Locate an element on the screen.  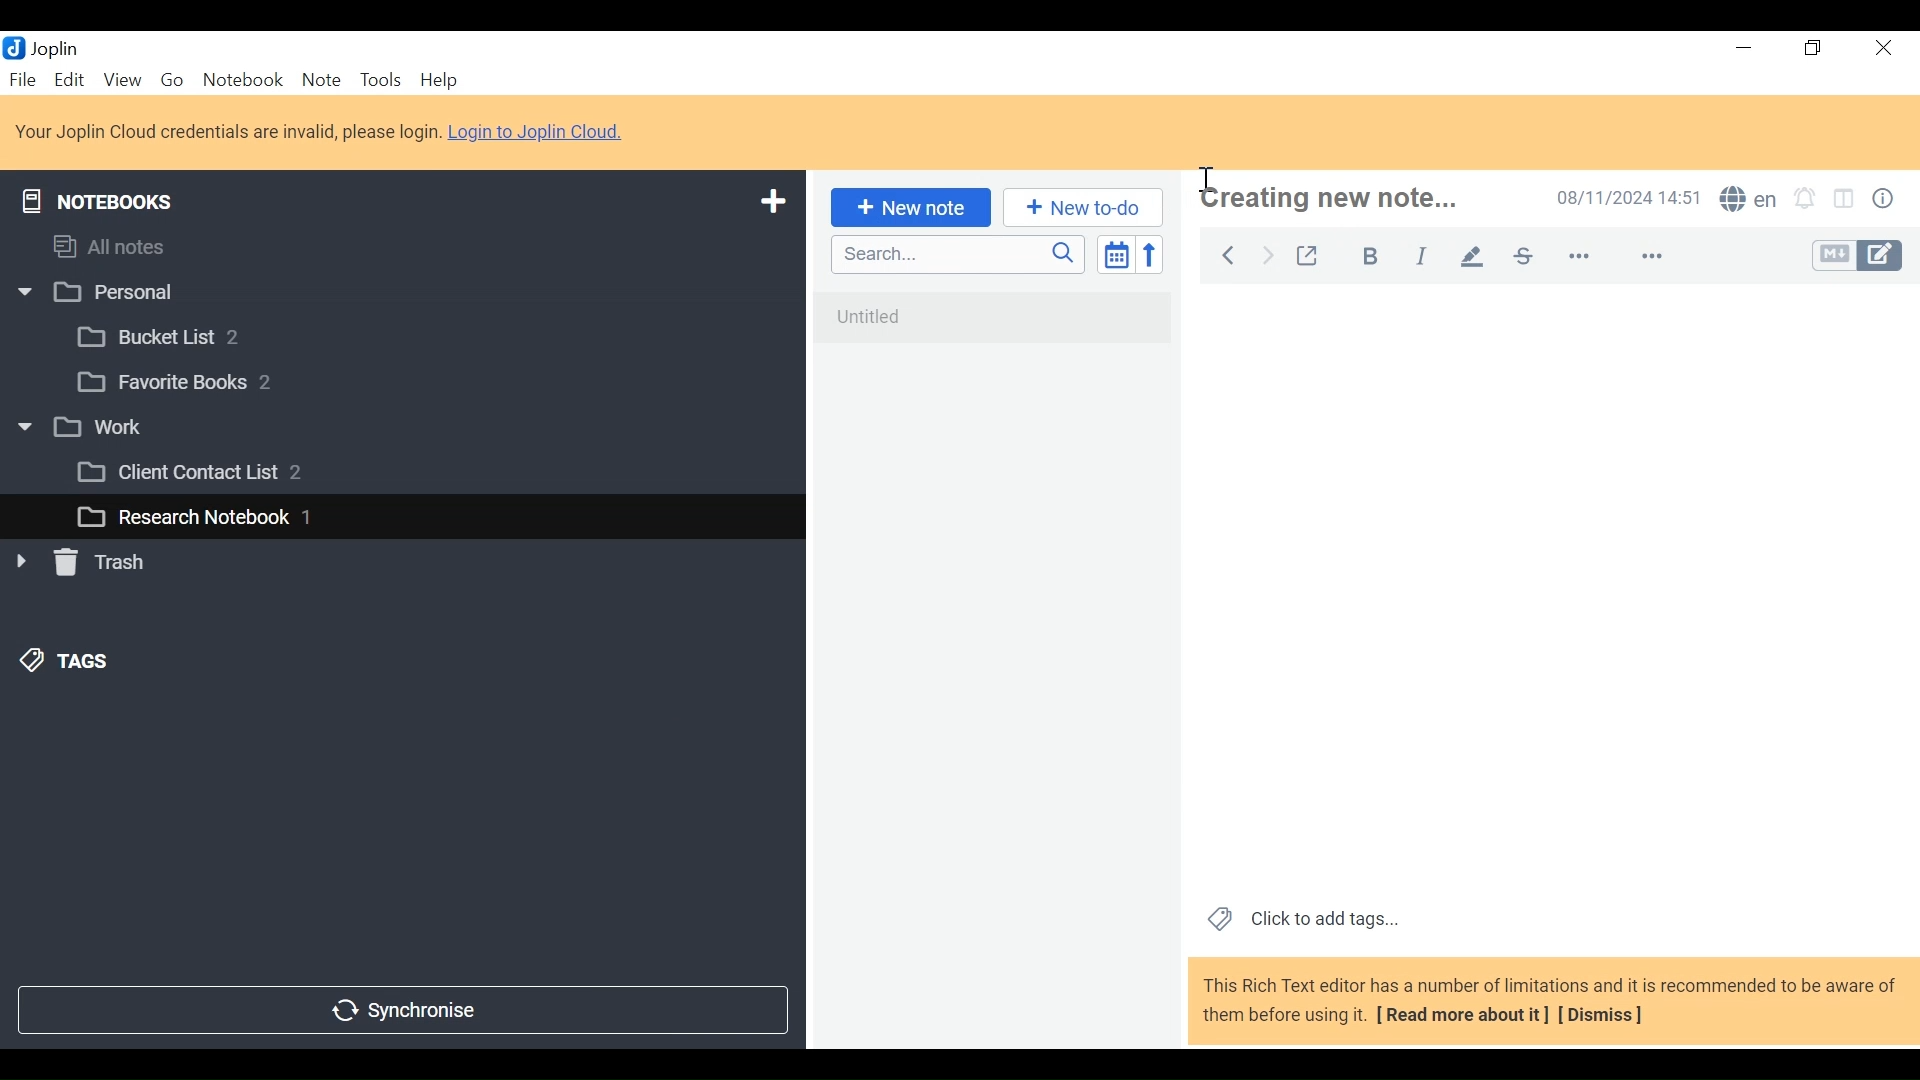
File is located at coordinates (25, 79).